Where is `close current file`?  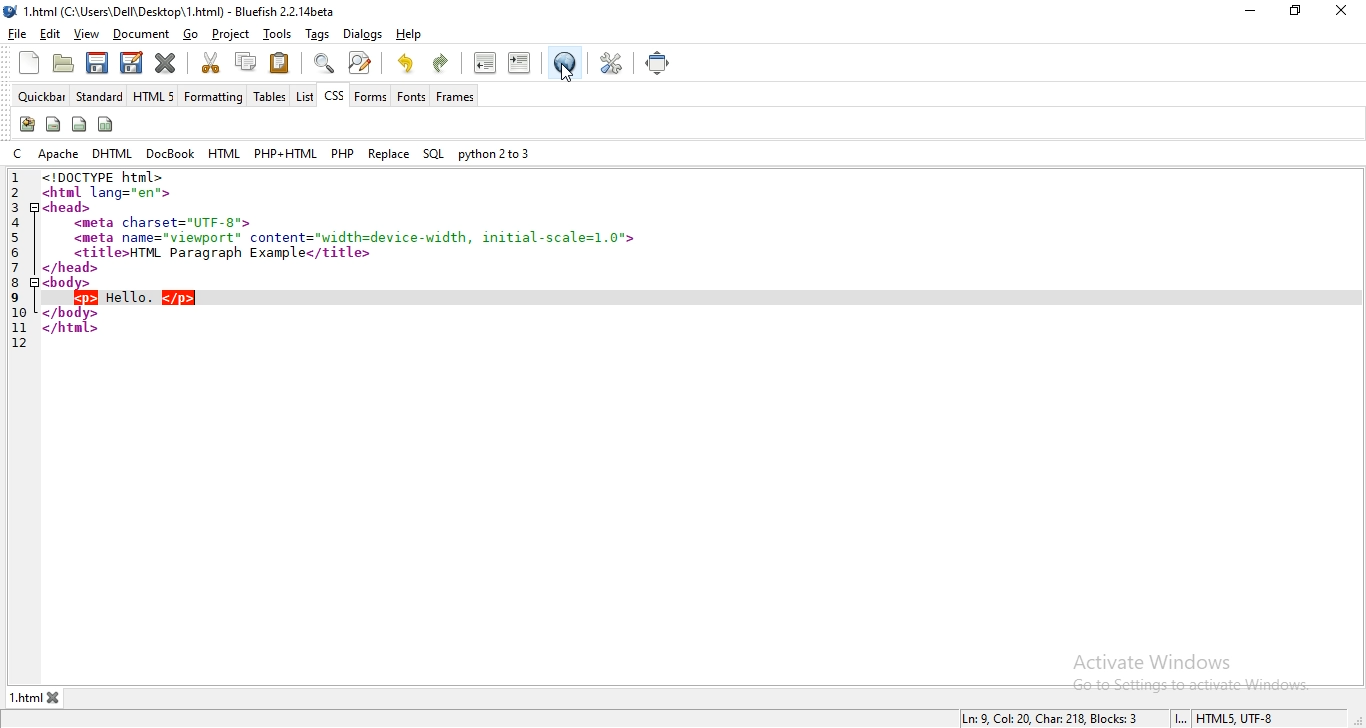 close current file is located at coordinates (166, 64).